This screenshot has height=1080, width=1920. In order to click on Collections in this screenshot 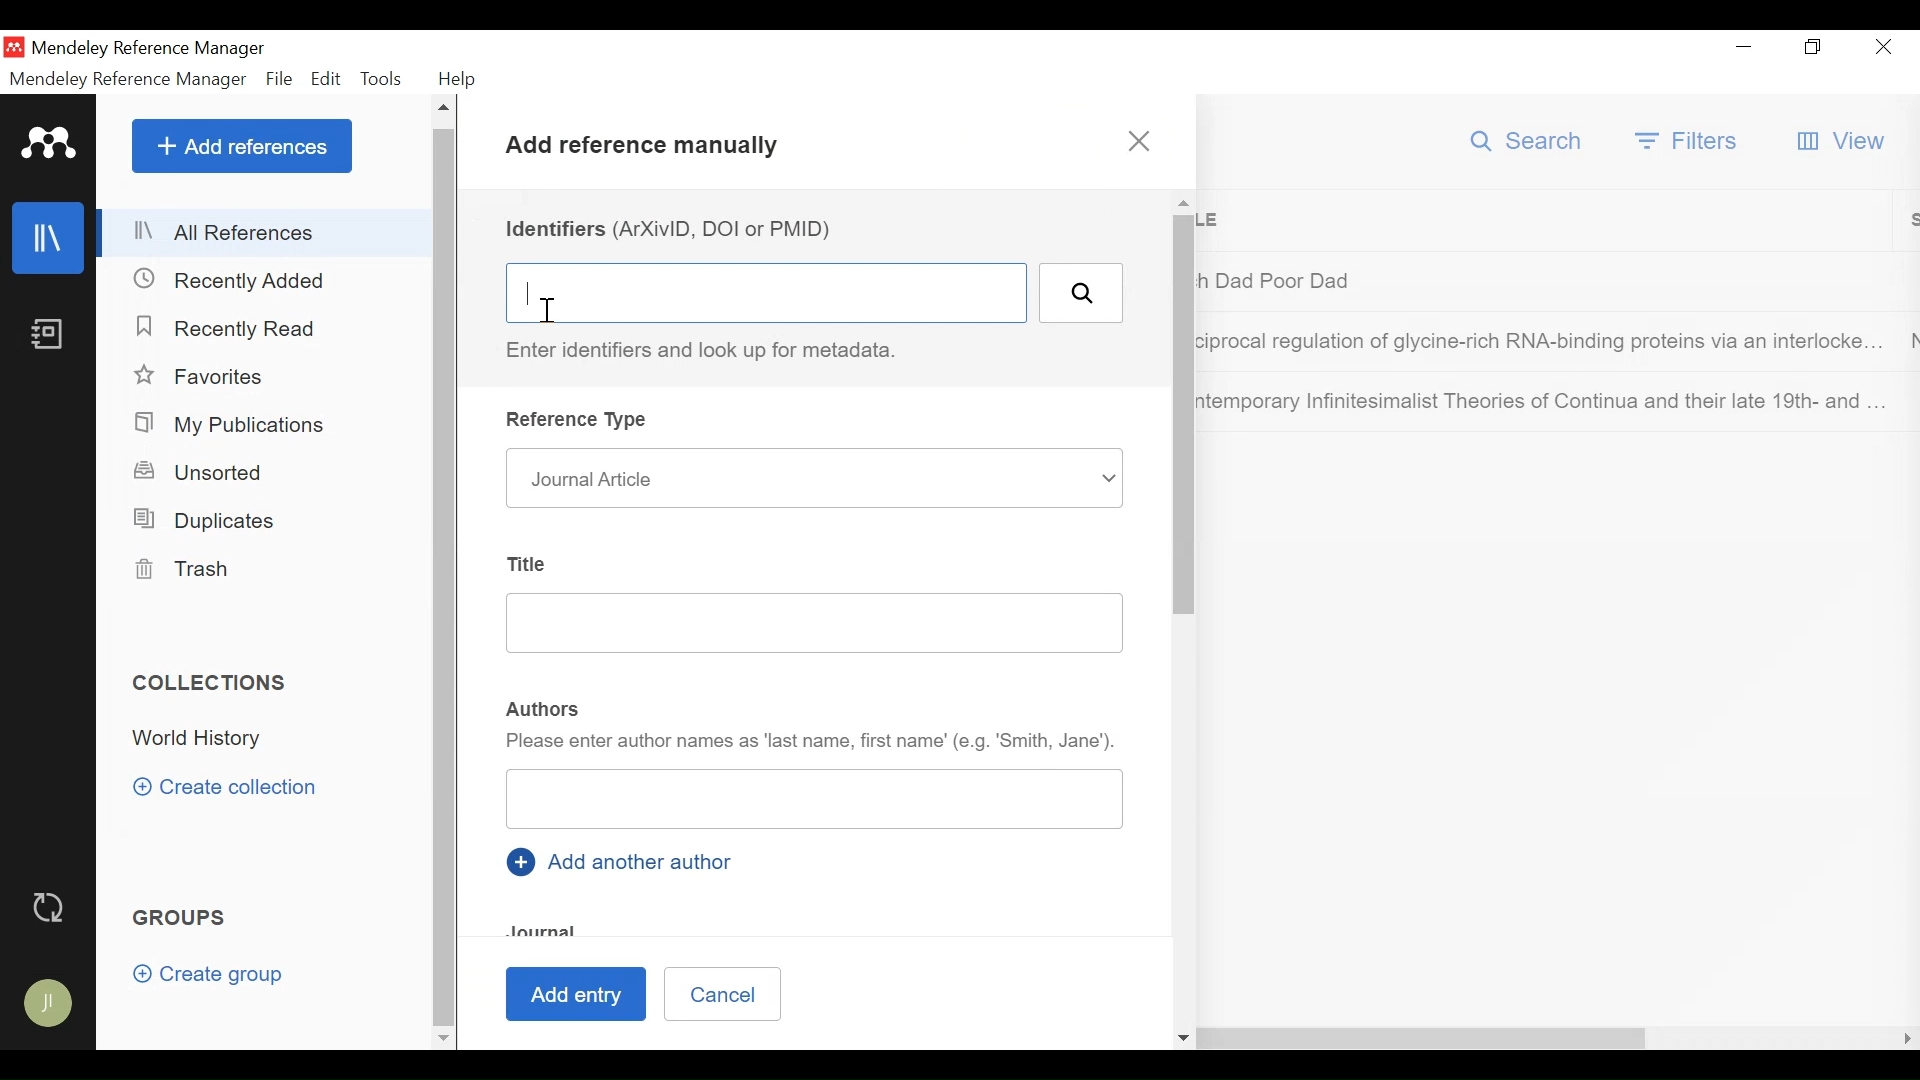, I will do `click(212, 683)`.